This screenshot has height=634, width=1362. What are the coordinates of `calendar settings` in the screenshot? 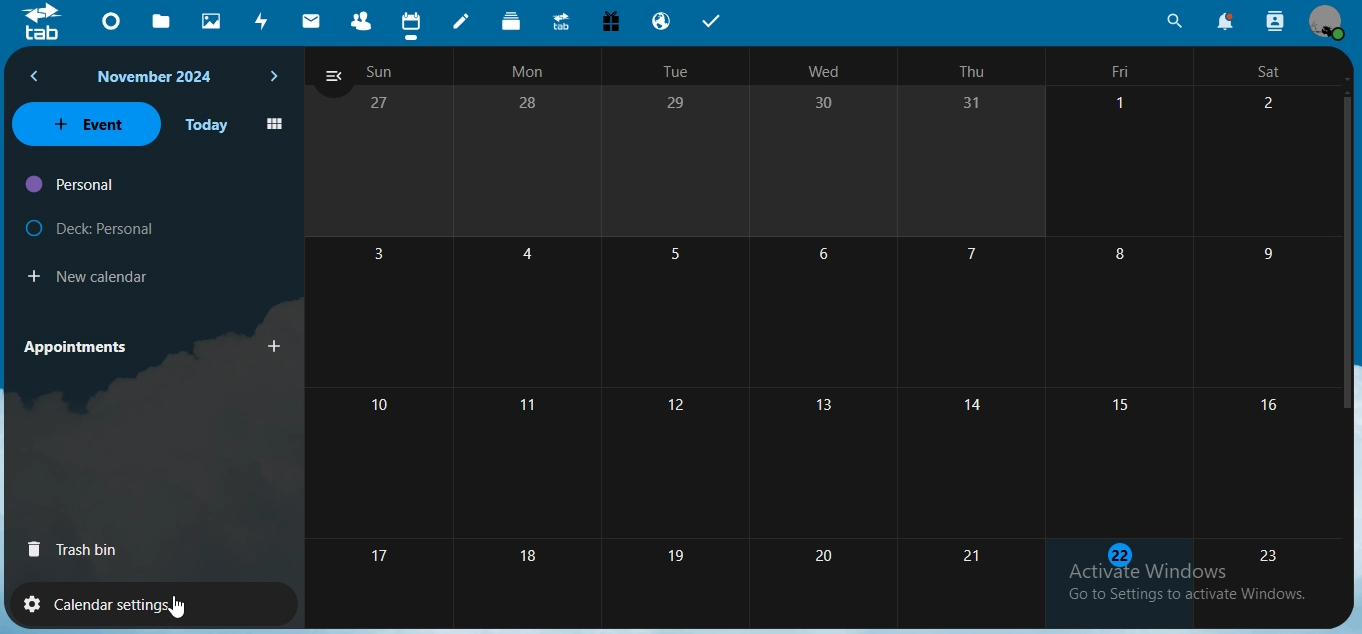 It's located at (123, 601).